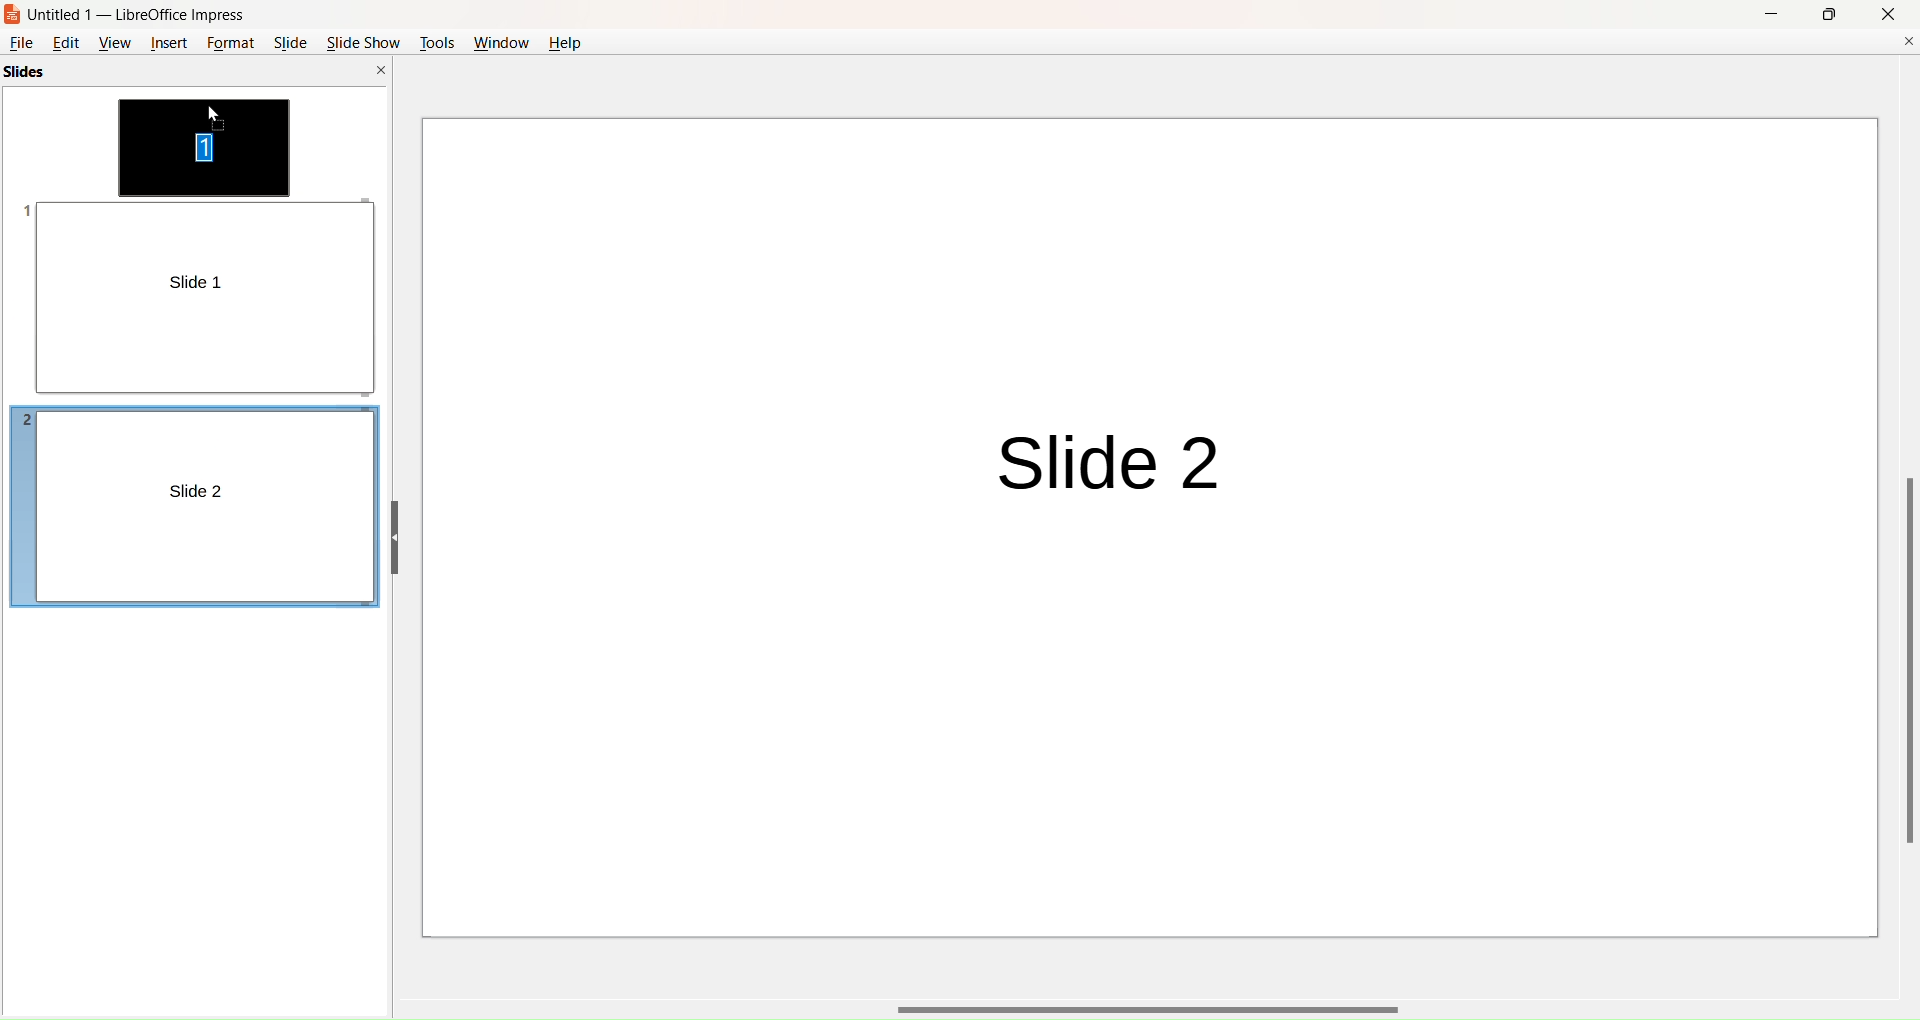  Describe the element at coordinates (382, 71) in the screenshot. I see `close pane` at that location.